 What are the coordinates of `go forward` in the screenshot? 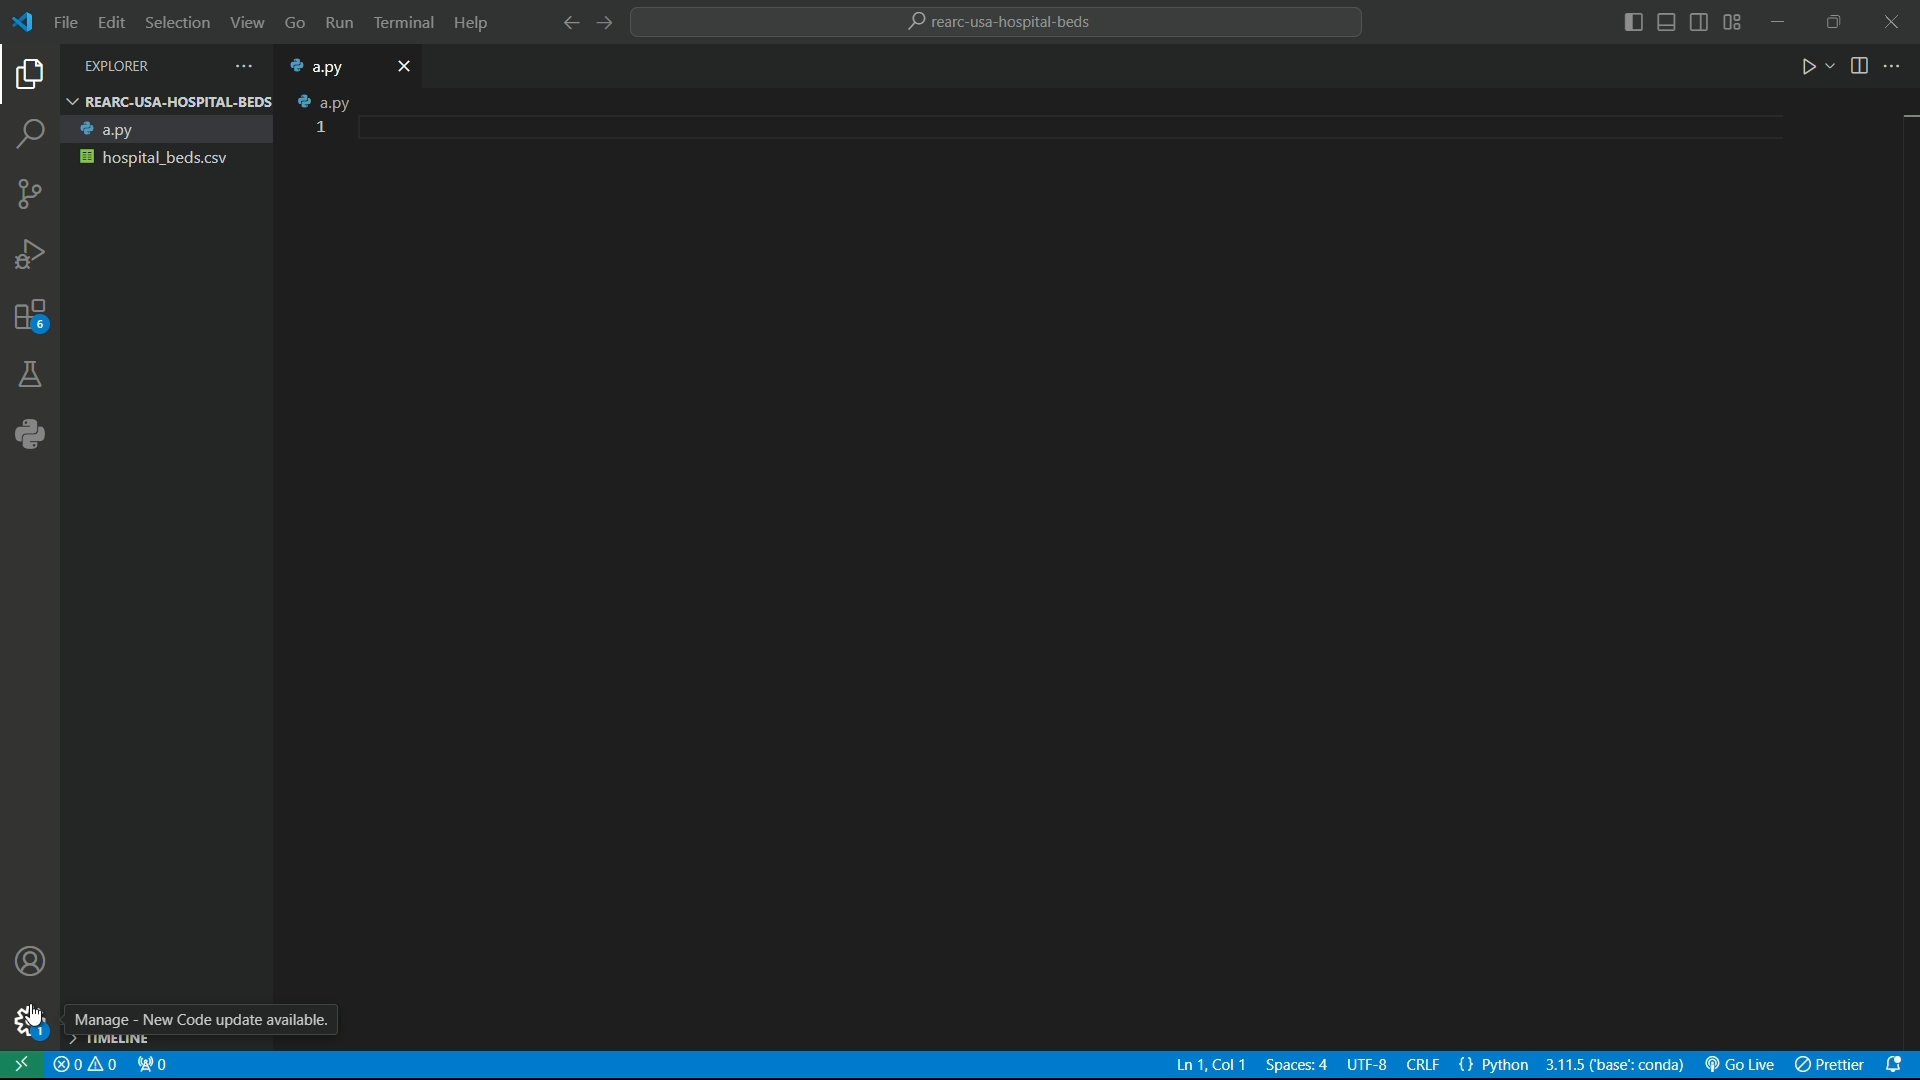 It's located at (604, 23).